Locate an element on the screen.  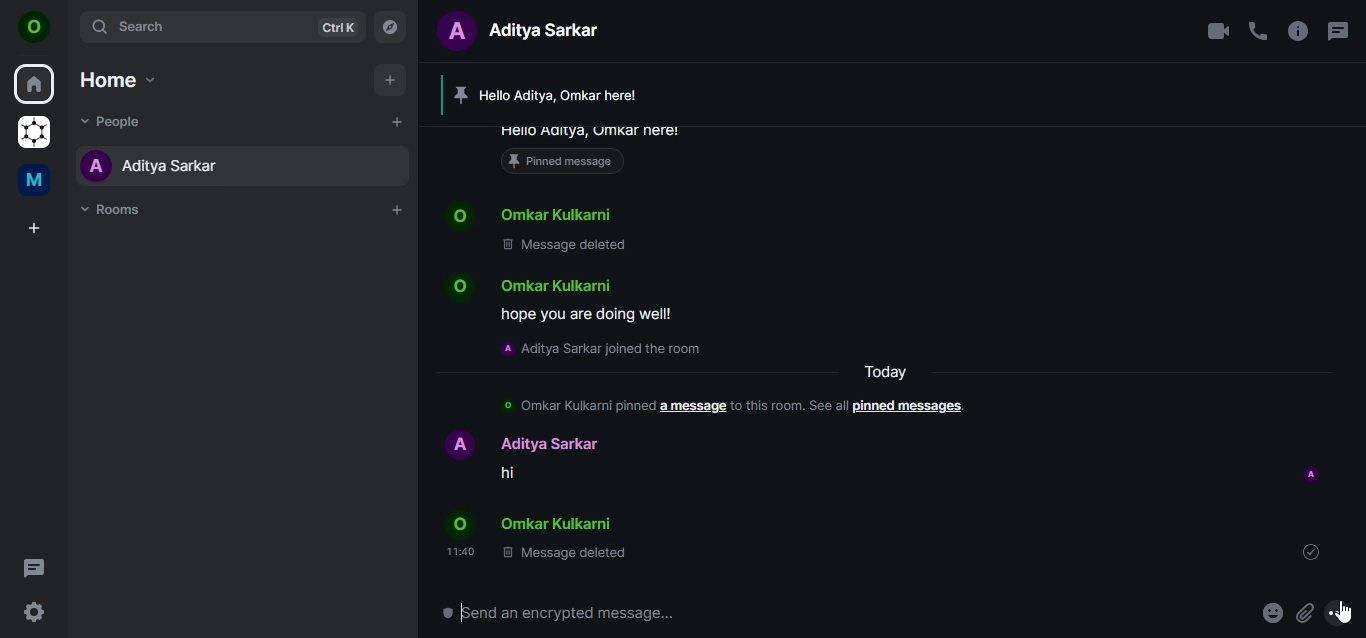
room options is located at coordinates (1299, 33).